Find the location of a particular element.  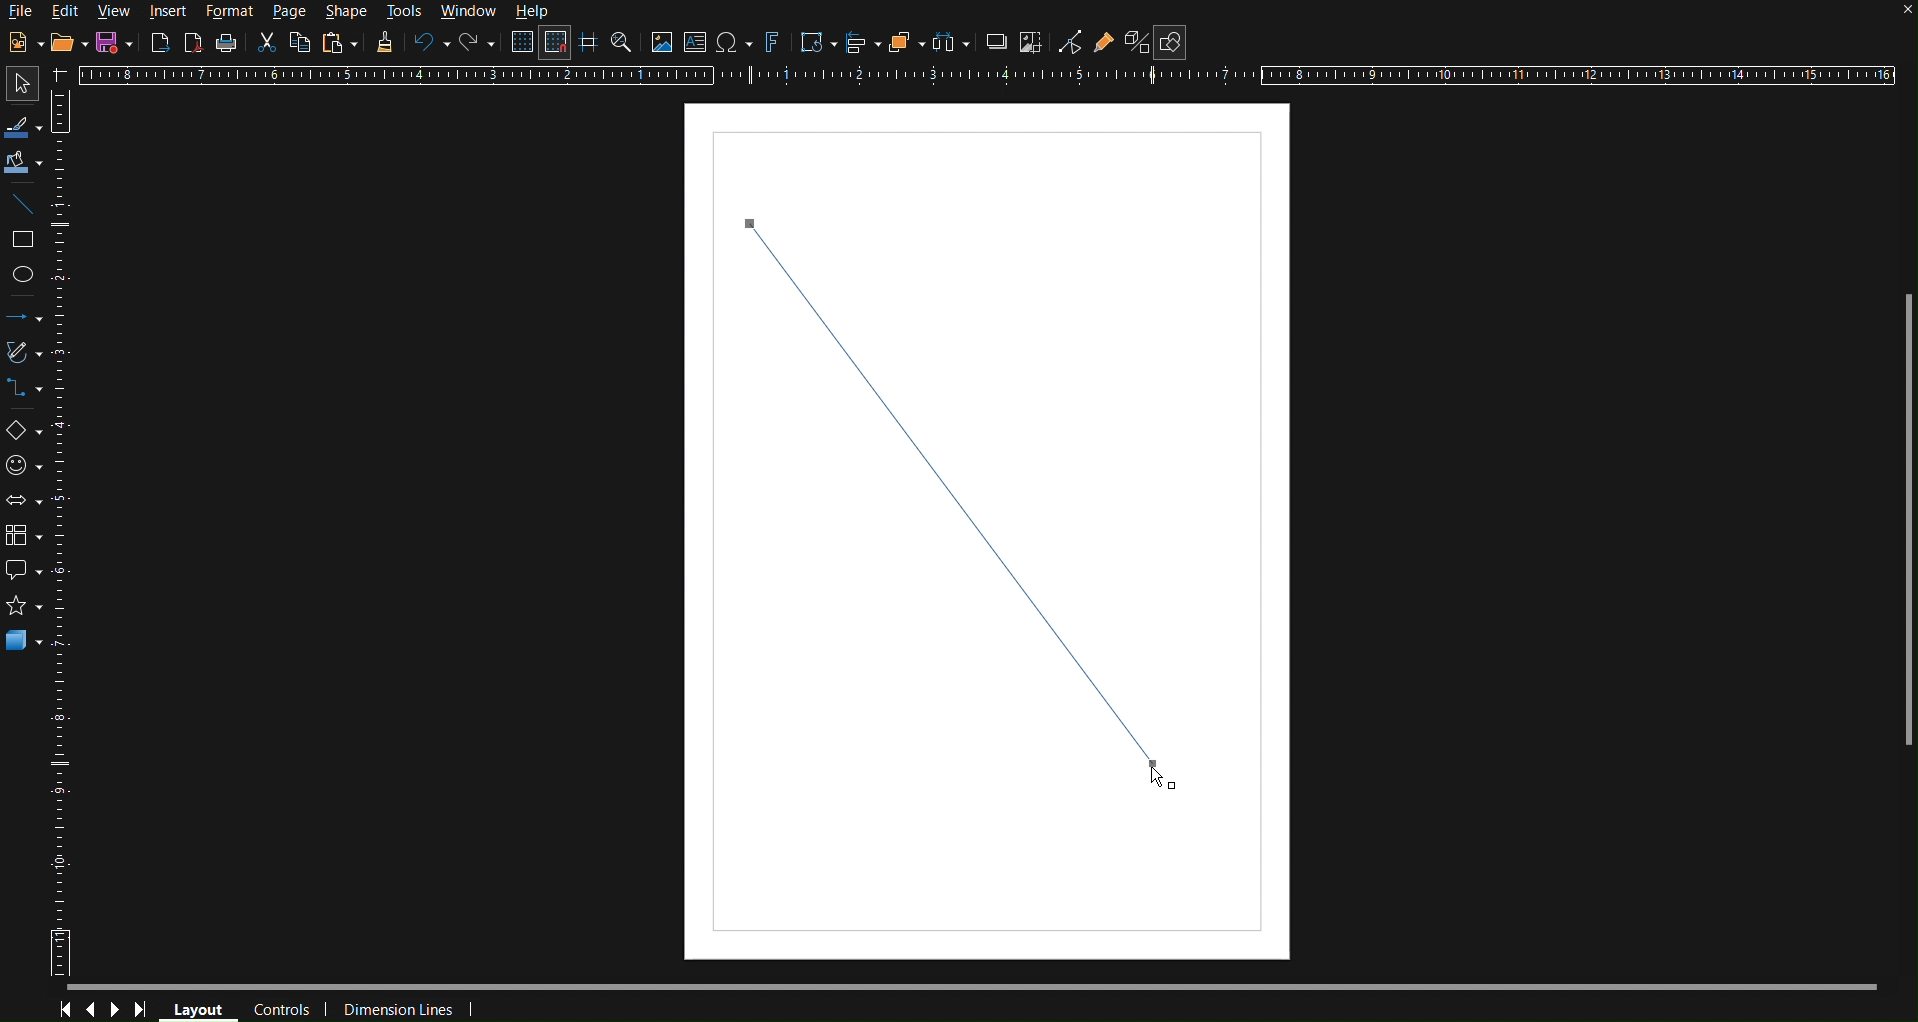

Lines and Arrows is located at coordinates (24, 317).